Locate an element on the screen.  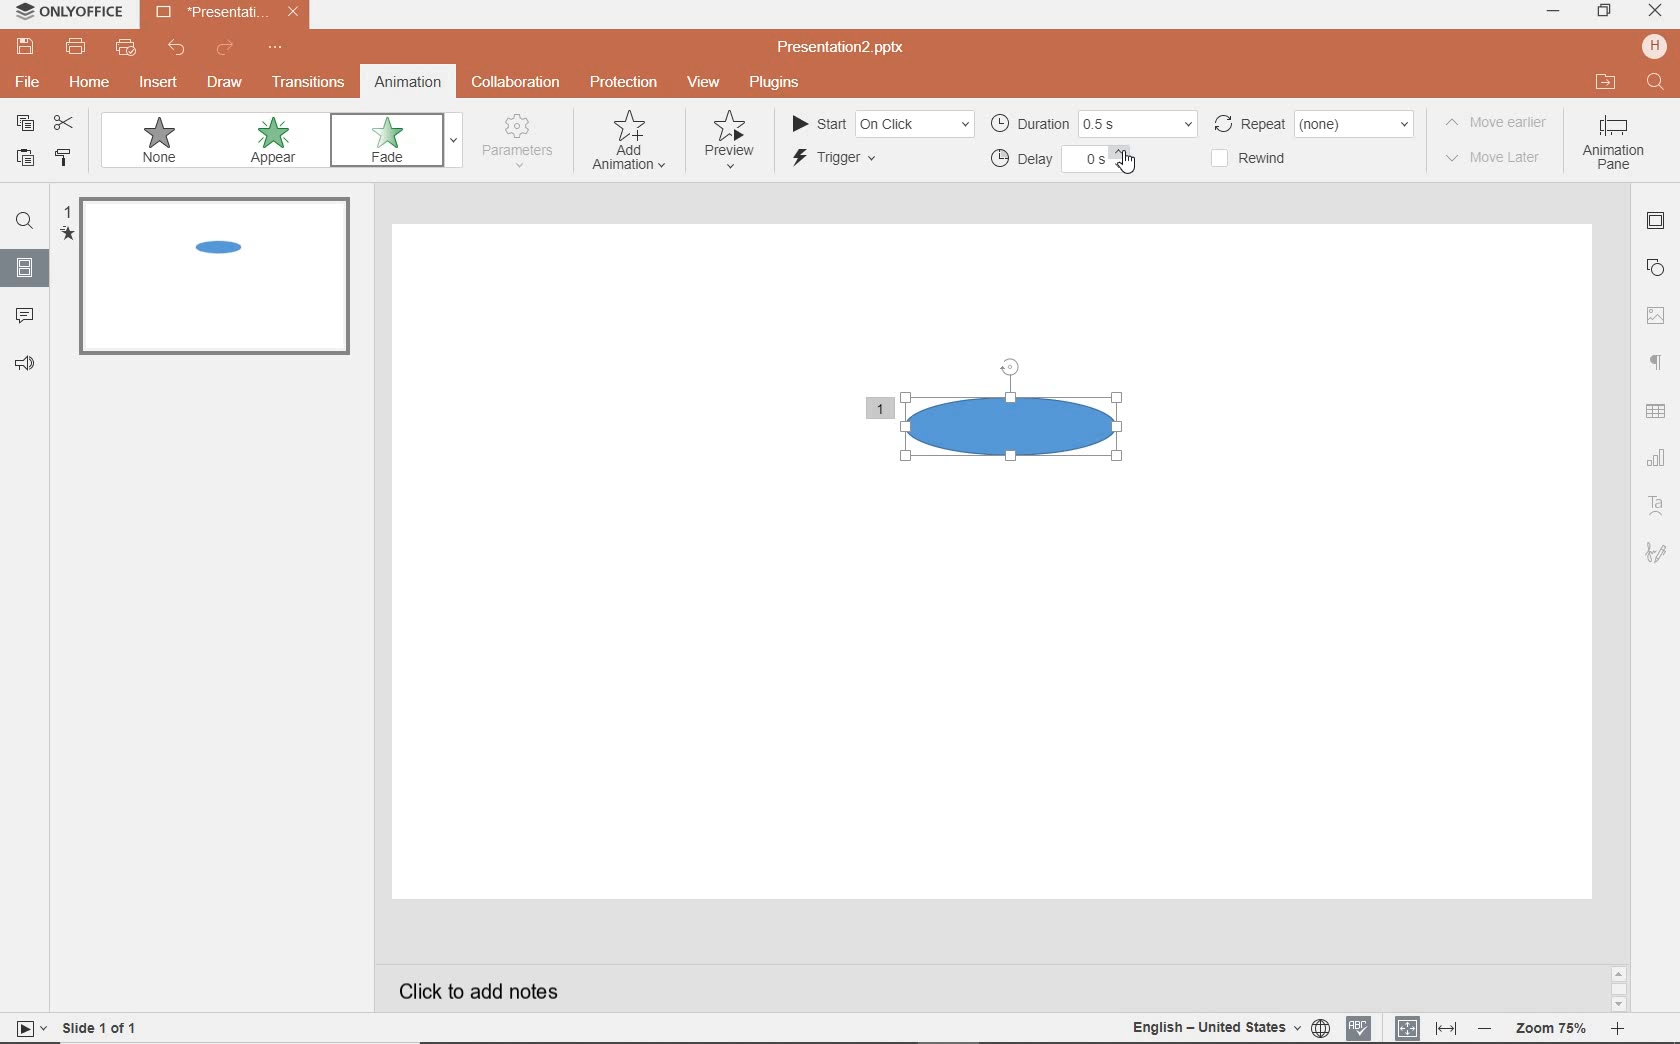
collaboration is located at coordinates (519, 84).